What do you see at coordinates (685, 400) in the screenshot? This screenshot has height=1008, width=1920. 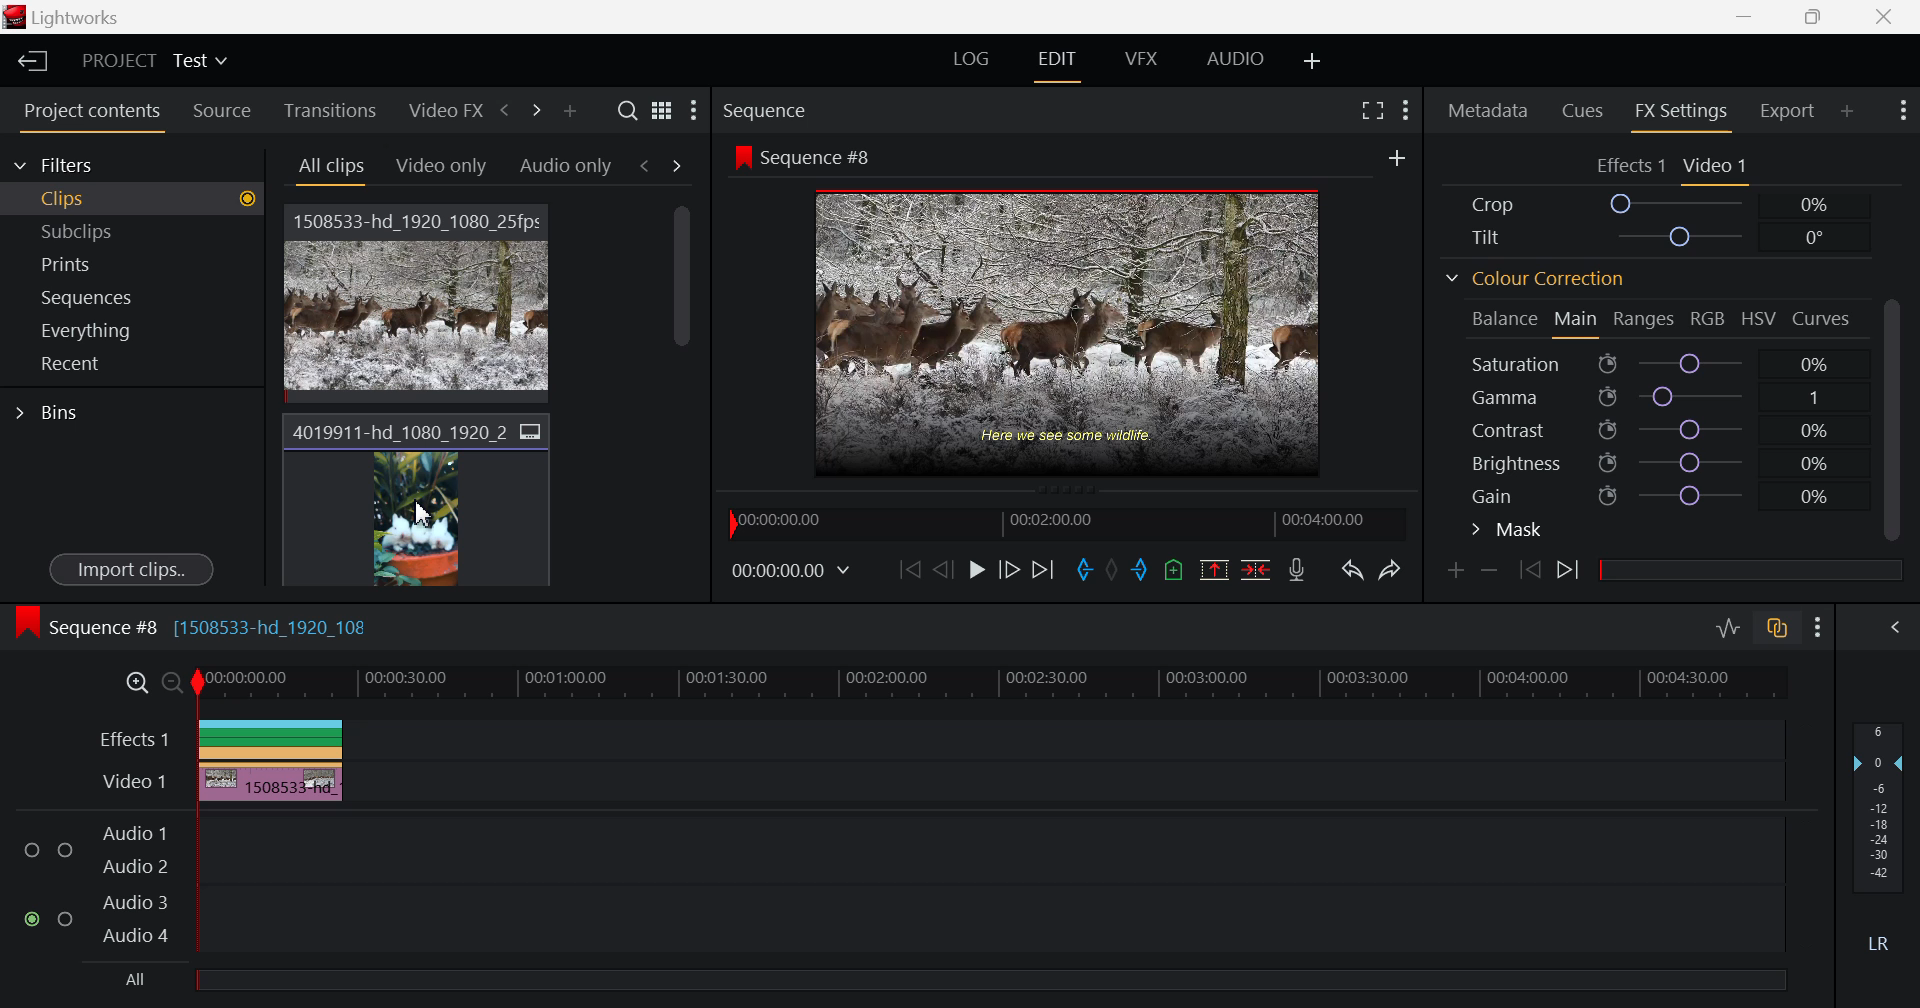 I see `Scroll Bar` at bounding box center [685, 400].